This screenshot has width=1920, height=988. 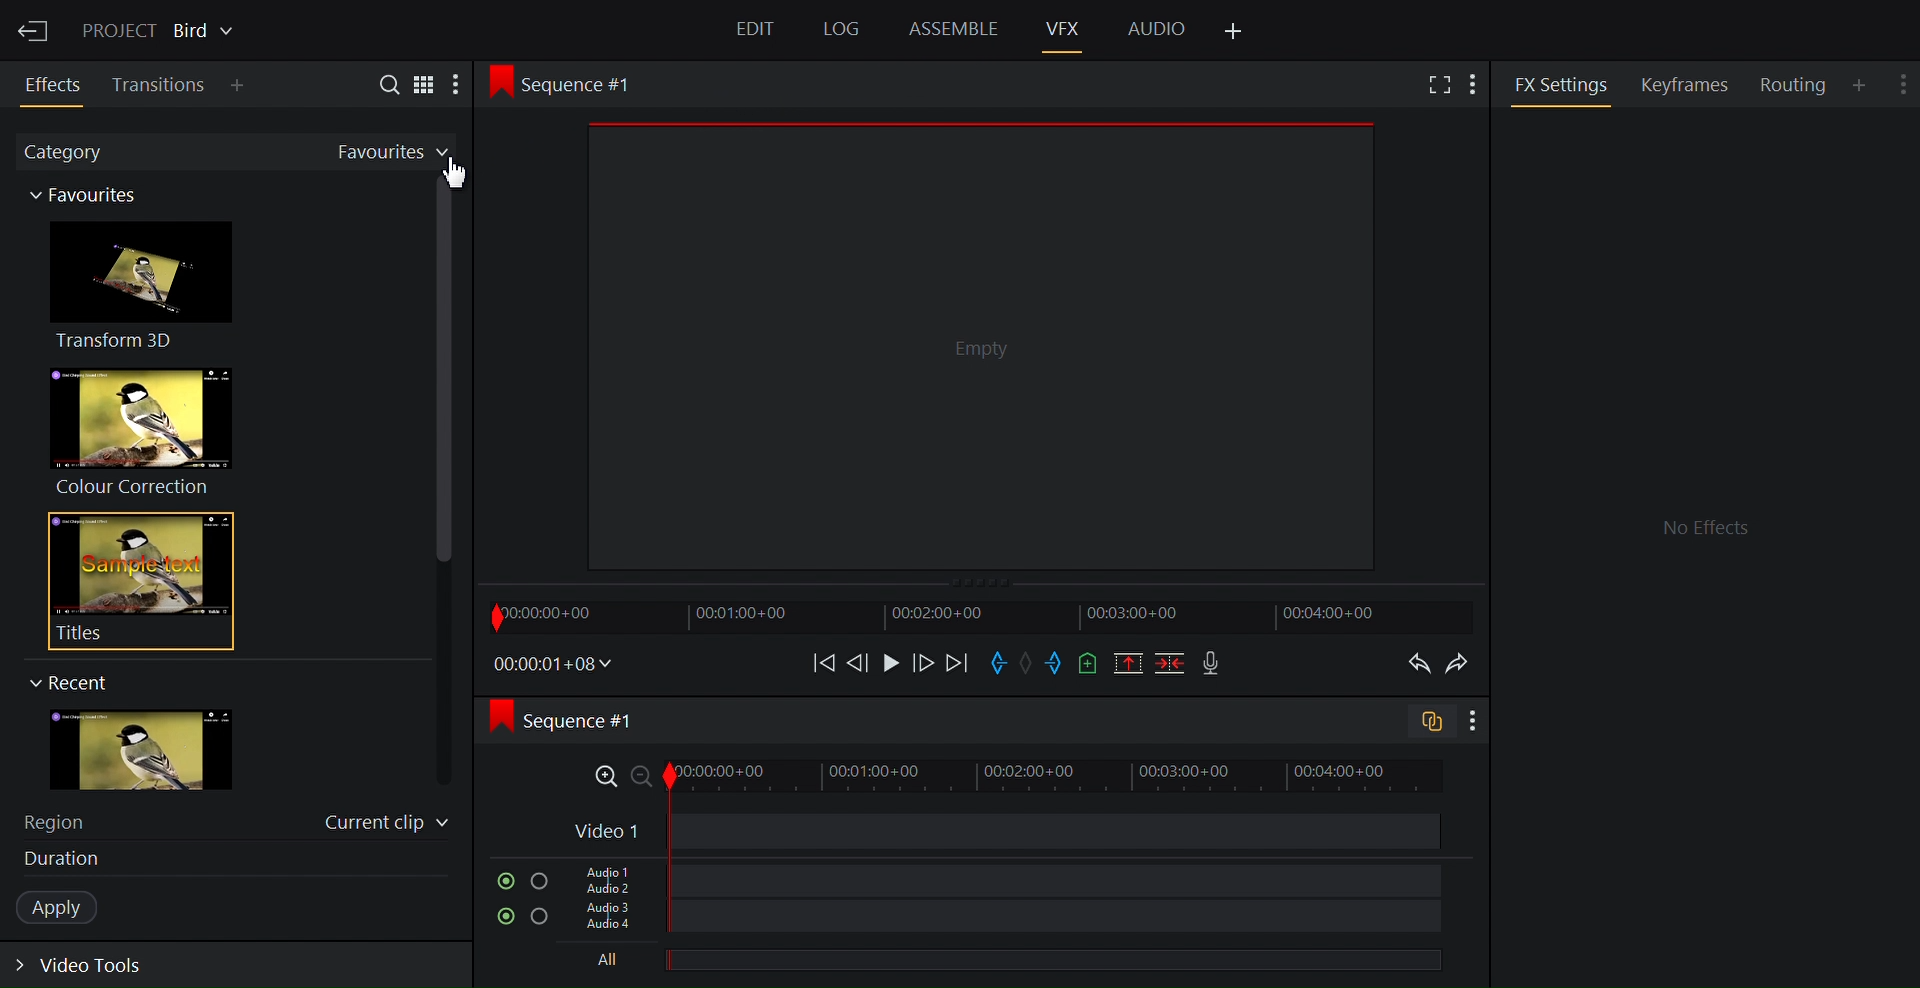 What do you see at coordinates (1438, 86) in the screenshot?
I see `Full screen` at bounding box center [1438, 86].